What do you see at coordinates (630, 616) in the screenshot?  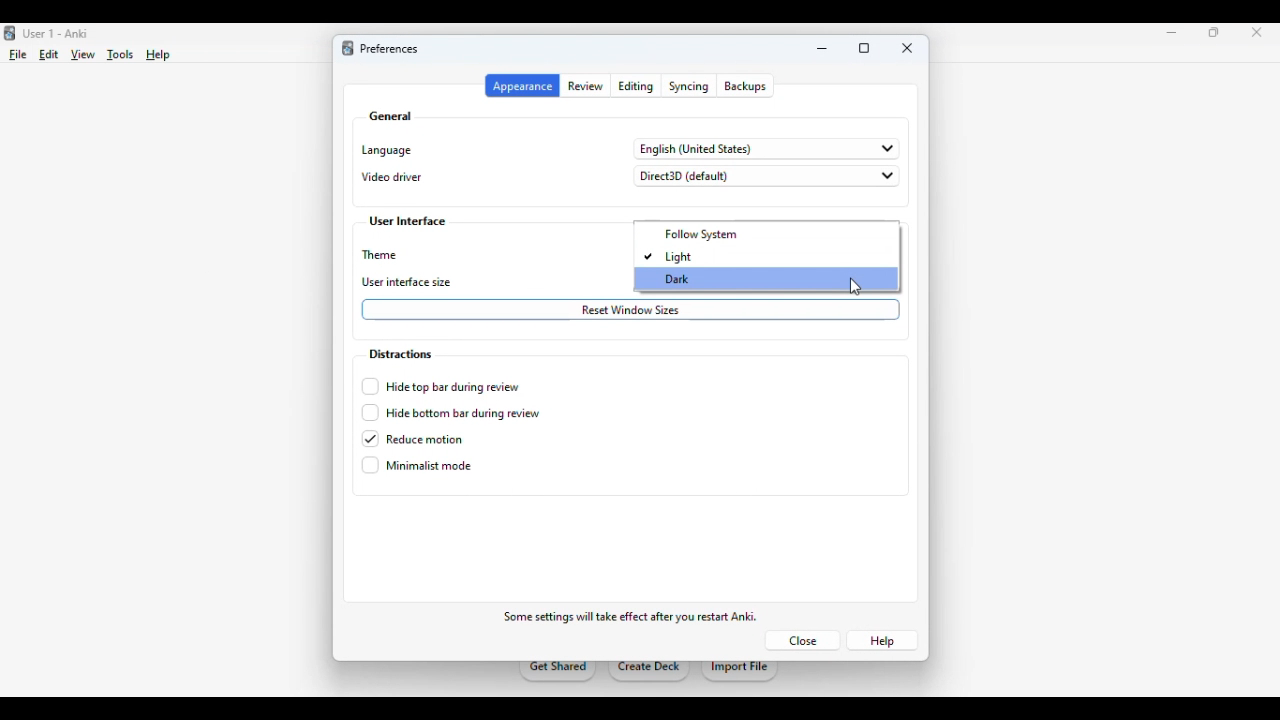 I see `some settings will take effect after you restart anki.` at bounding box center [630, 616].